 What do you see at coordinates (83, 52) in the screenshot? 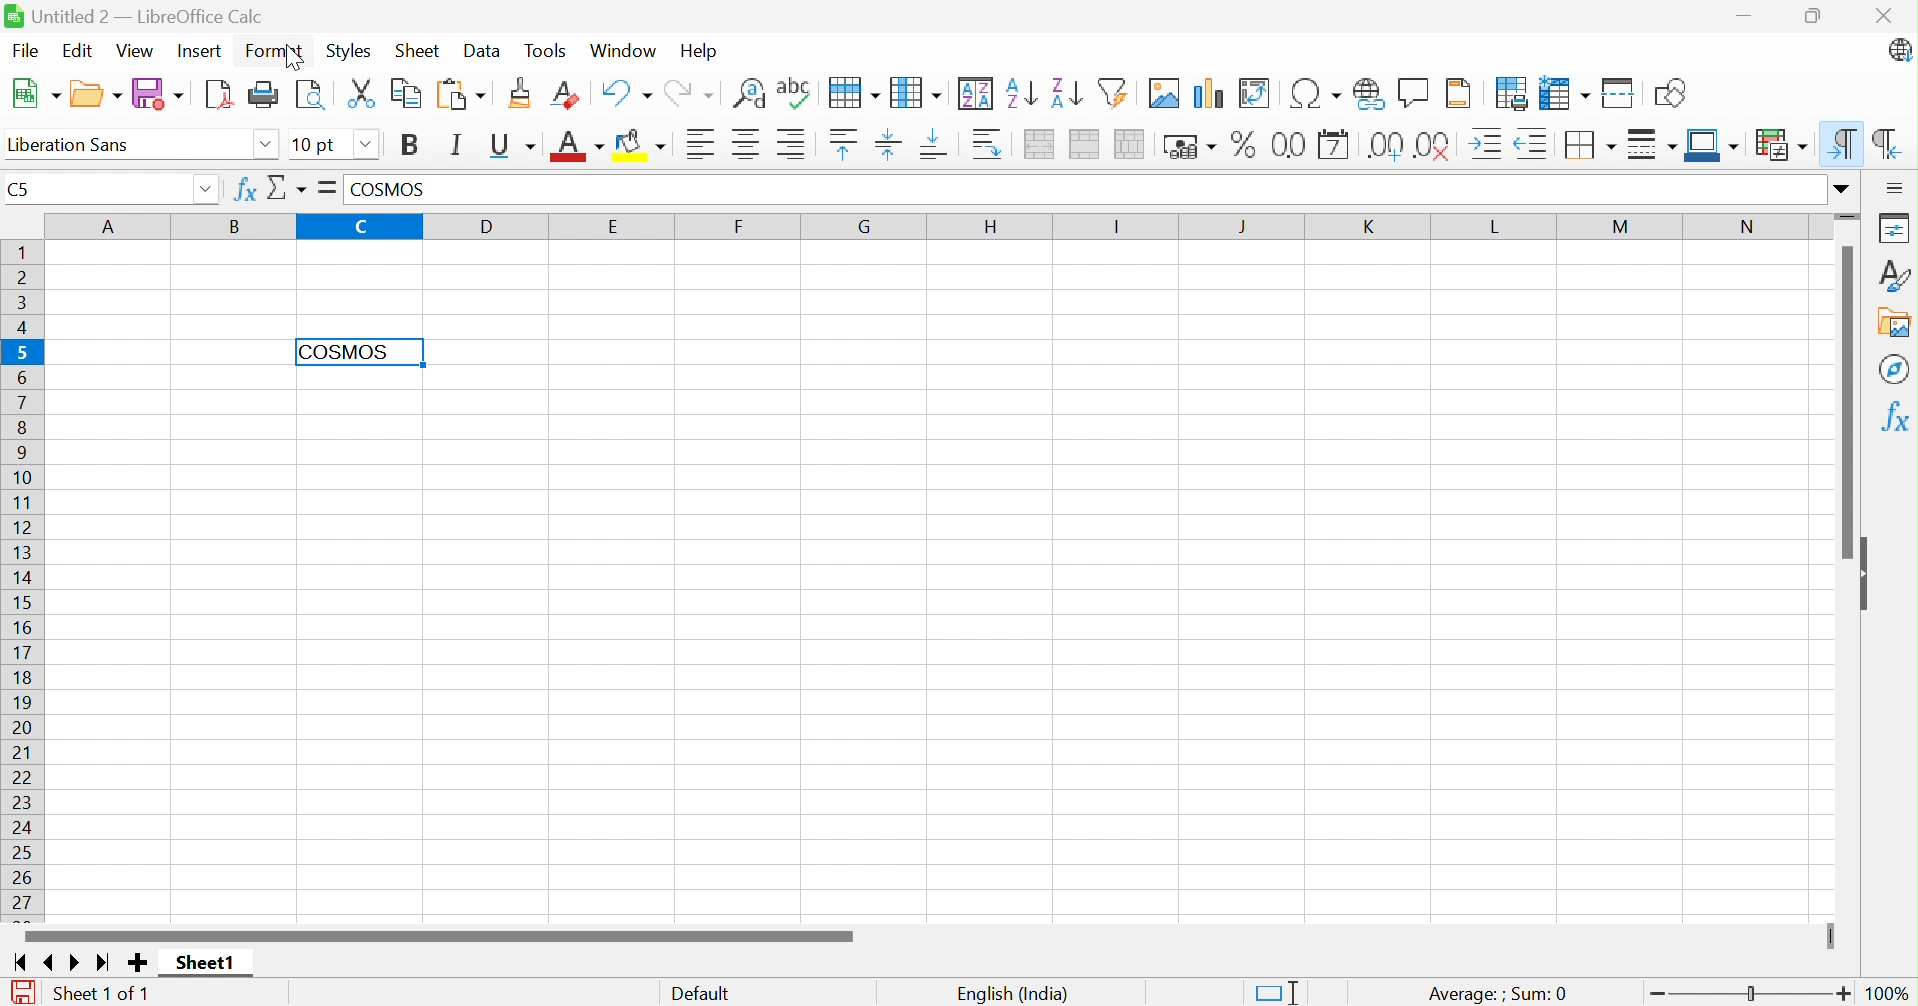
I see `Edit` at bounding box center [83, 52].